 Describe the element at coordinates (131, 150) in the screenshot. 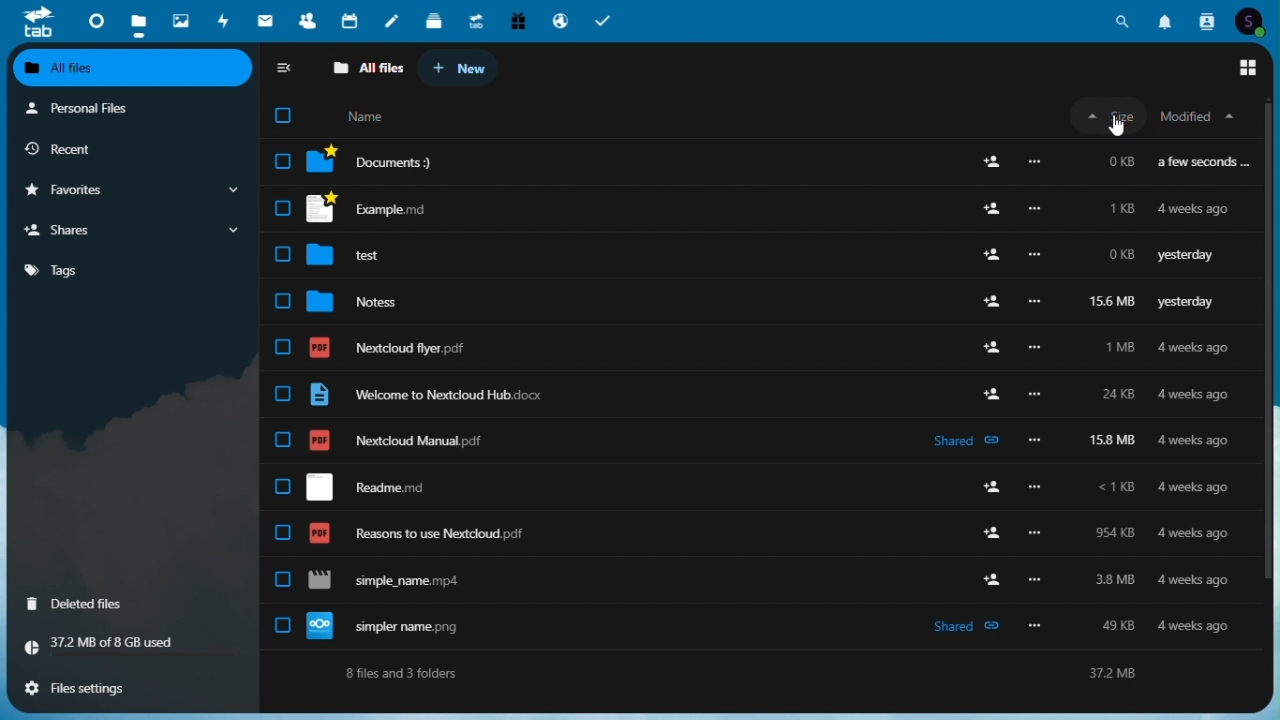

I see `recent` at that location.